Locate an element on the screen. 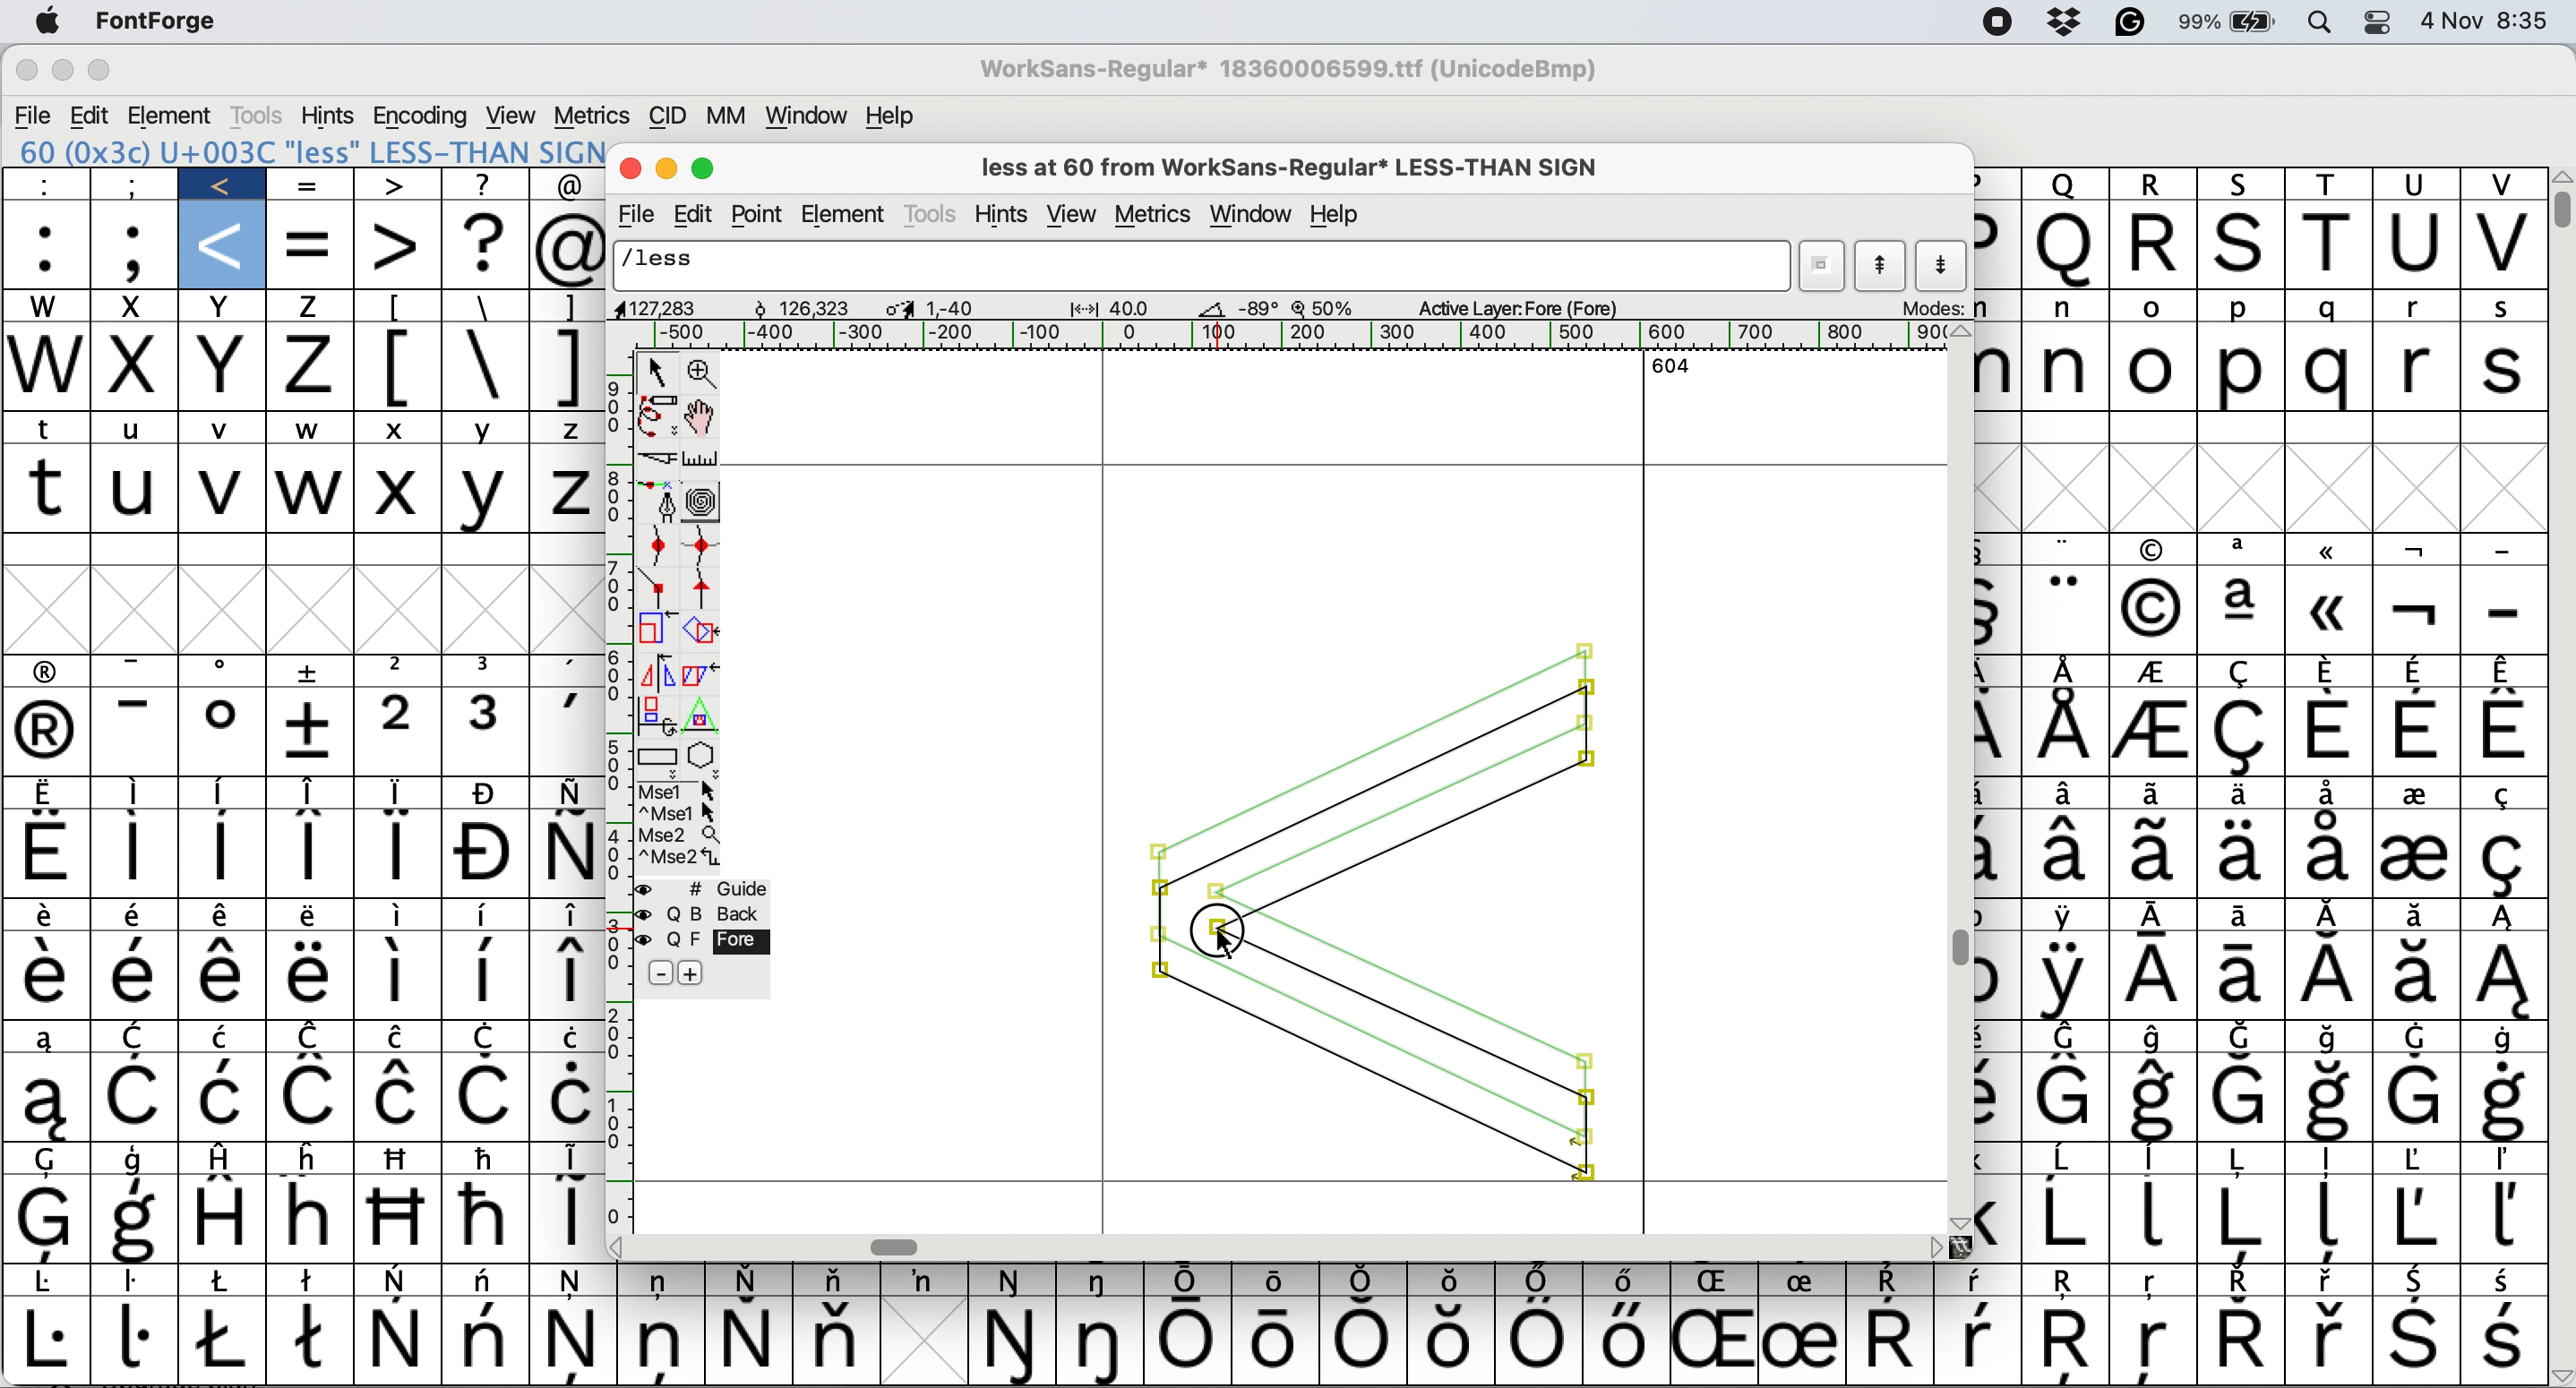  maximize is located at coordinates (705, 169).